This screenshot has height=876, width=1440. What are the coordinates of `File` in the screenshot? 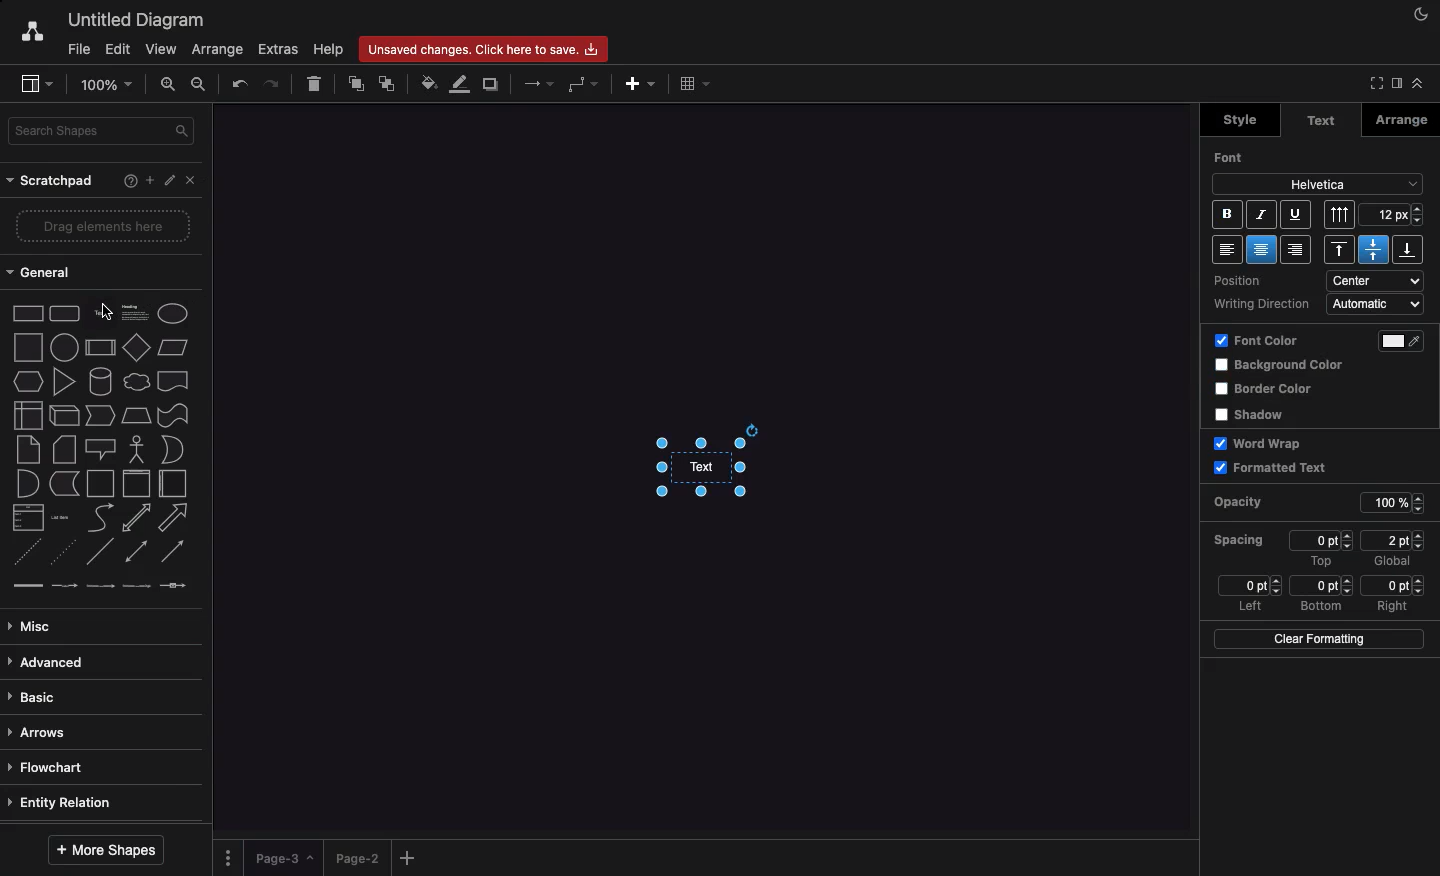 It's located at (77, 48).